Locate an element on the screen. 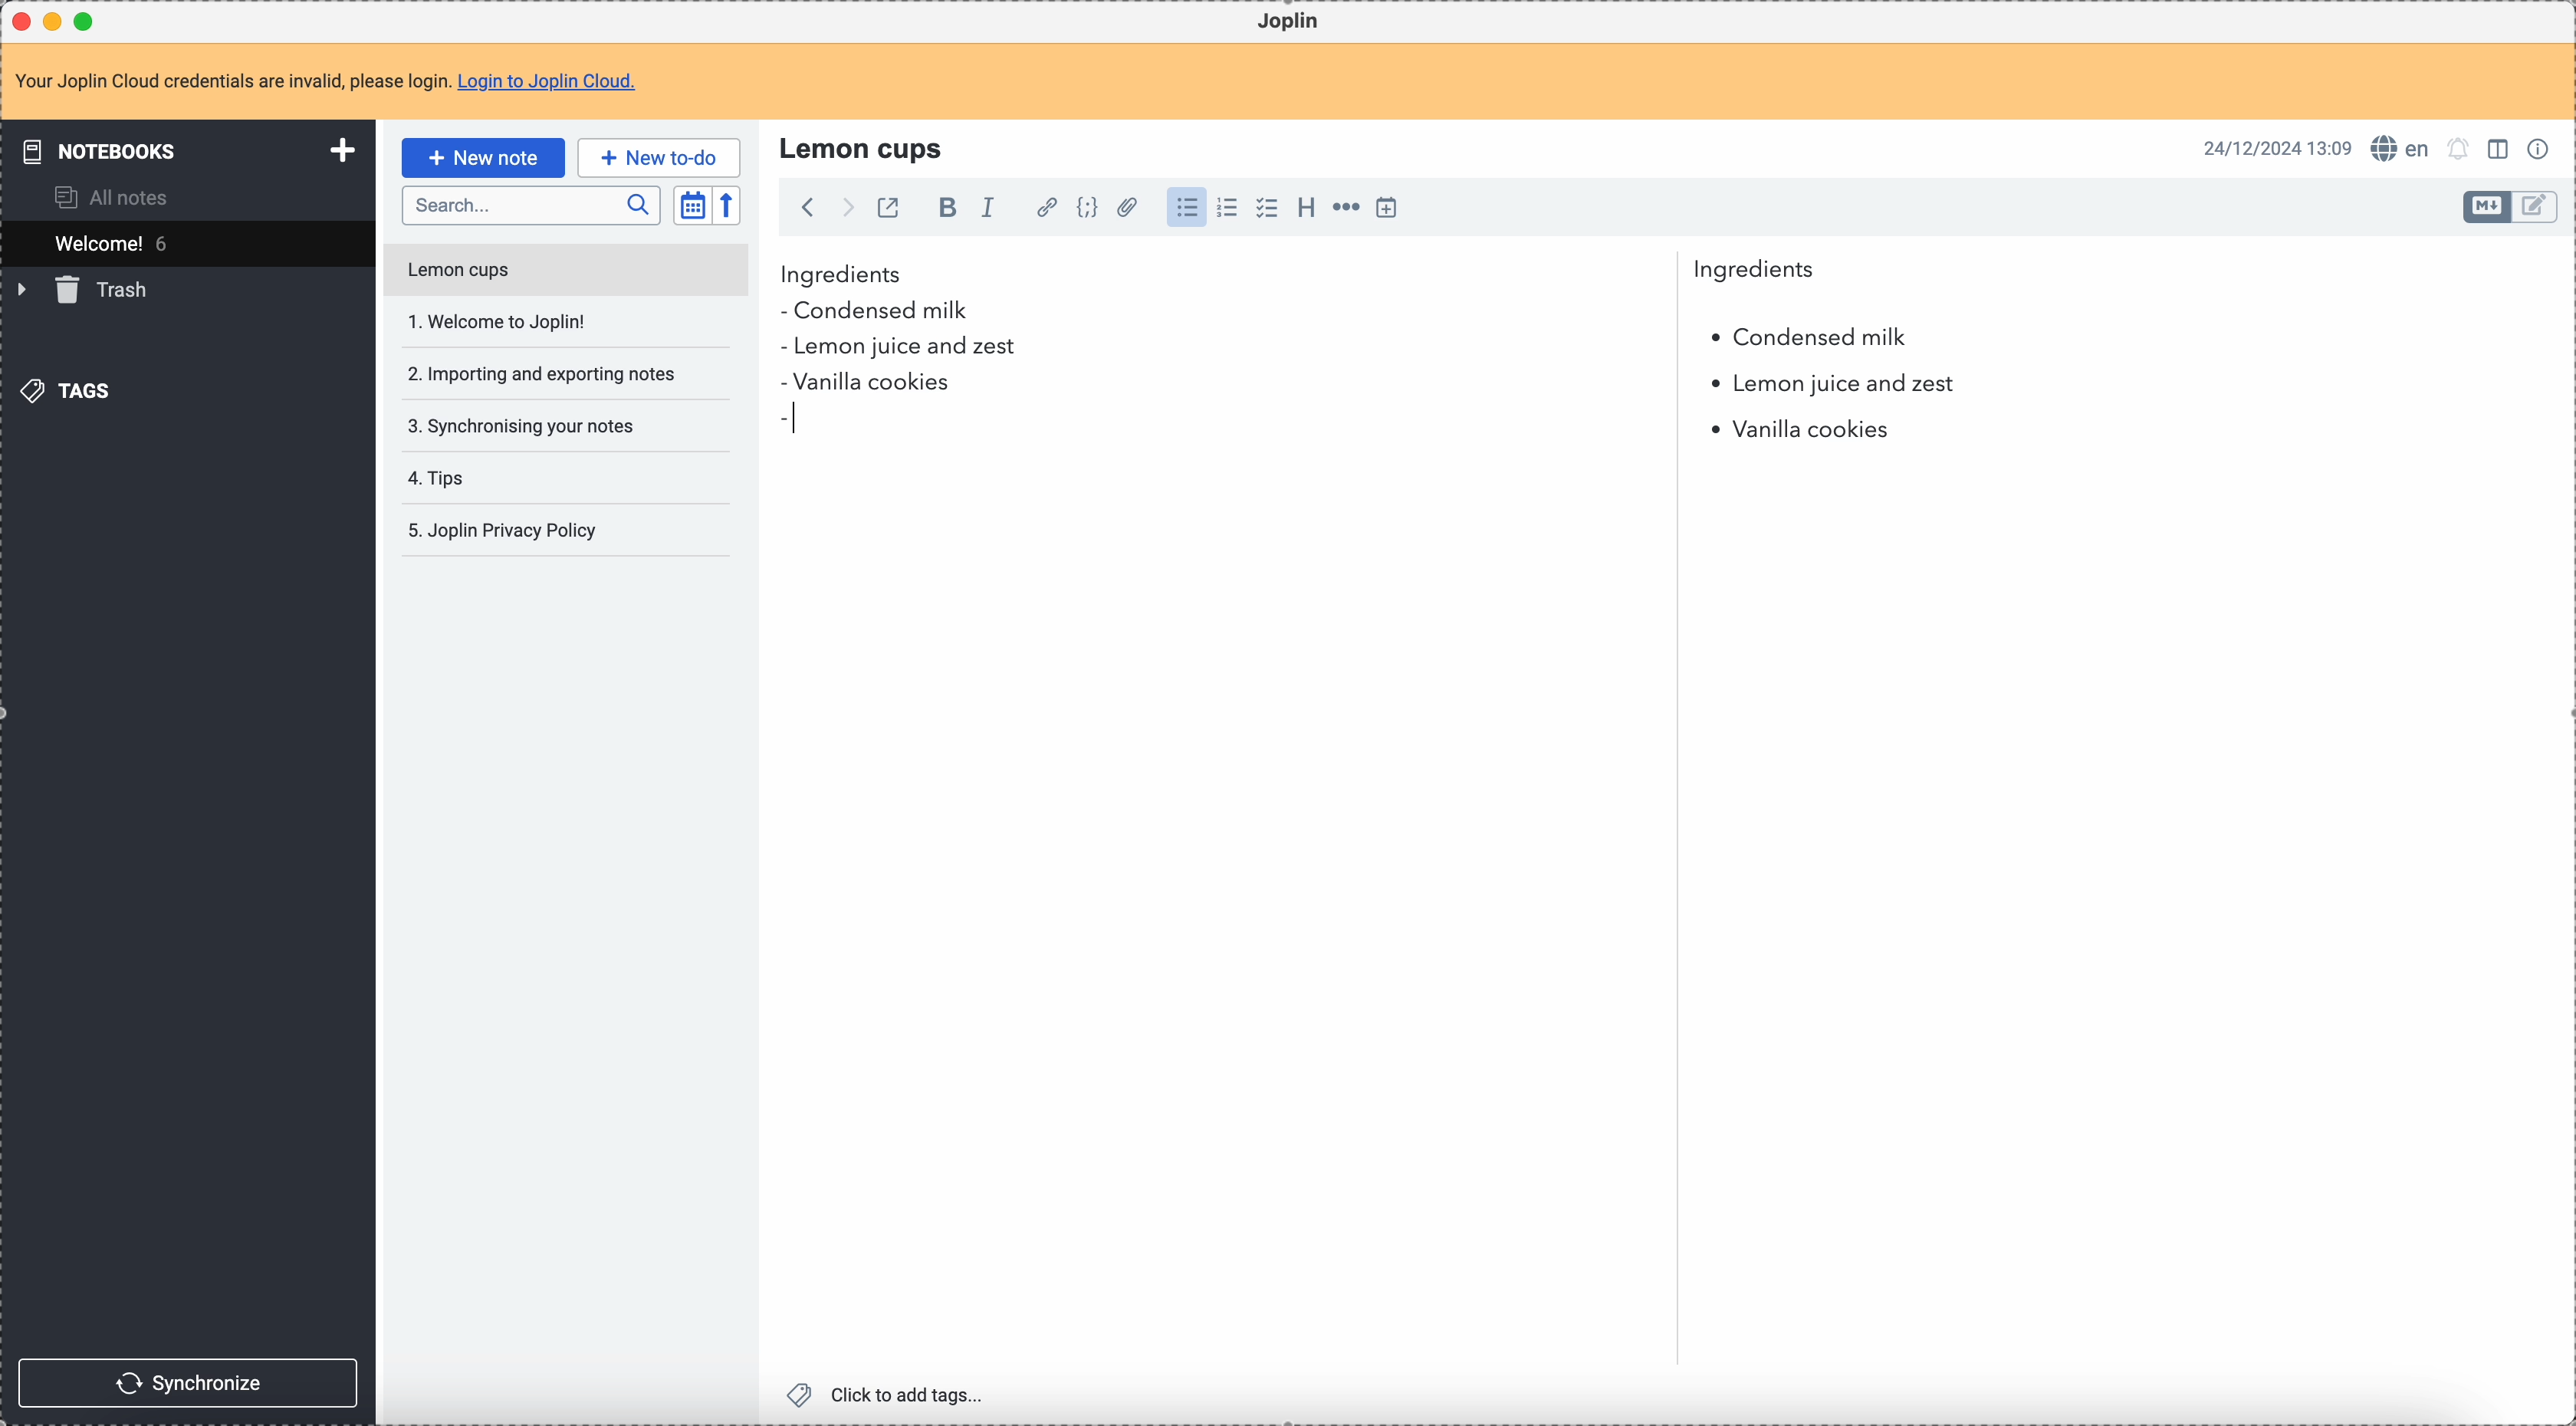 The image size is (2576, 1426). reverse sort order is located at coordinates (730, 206).